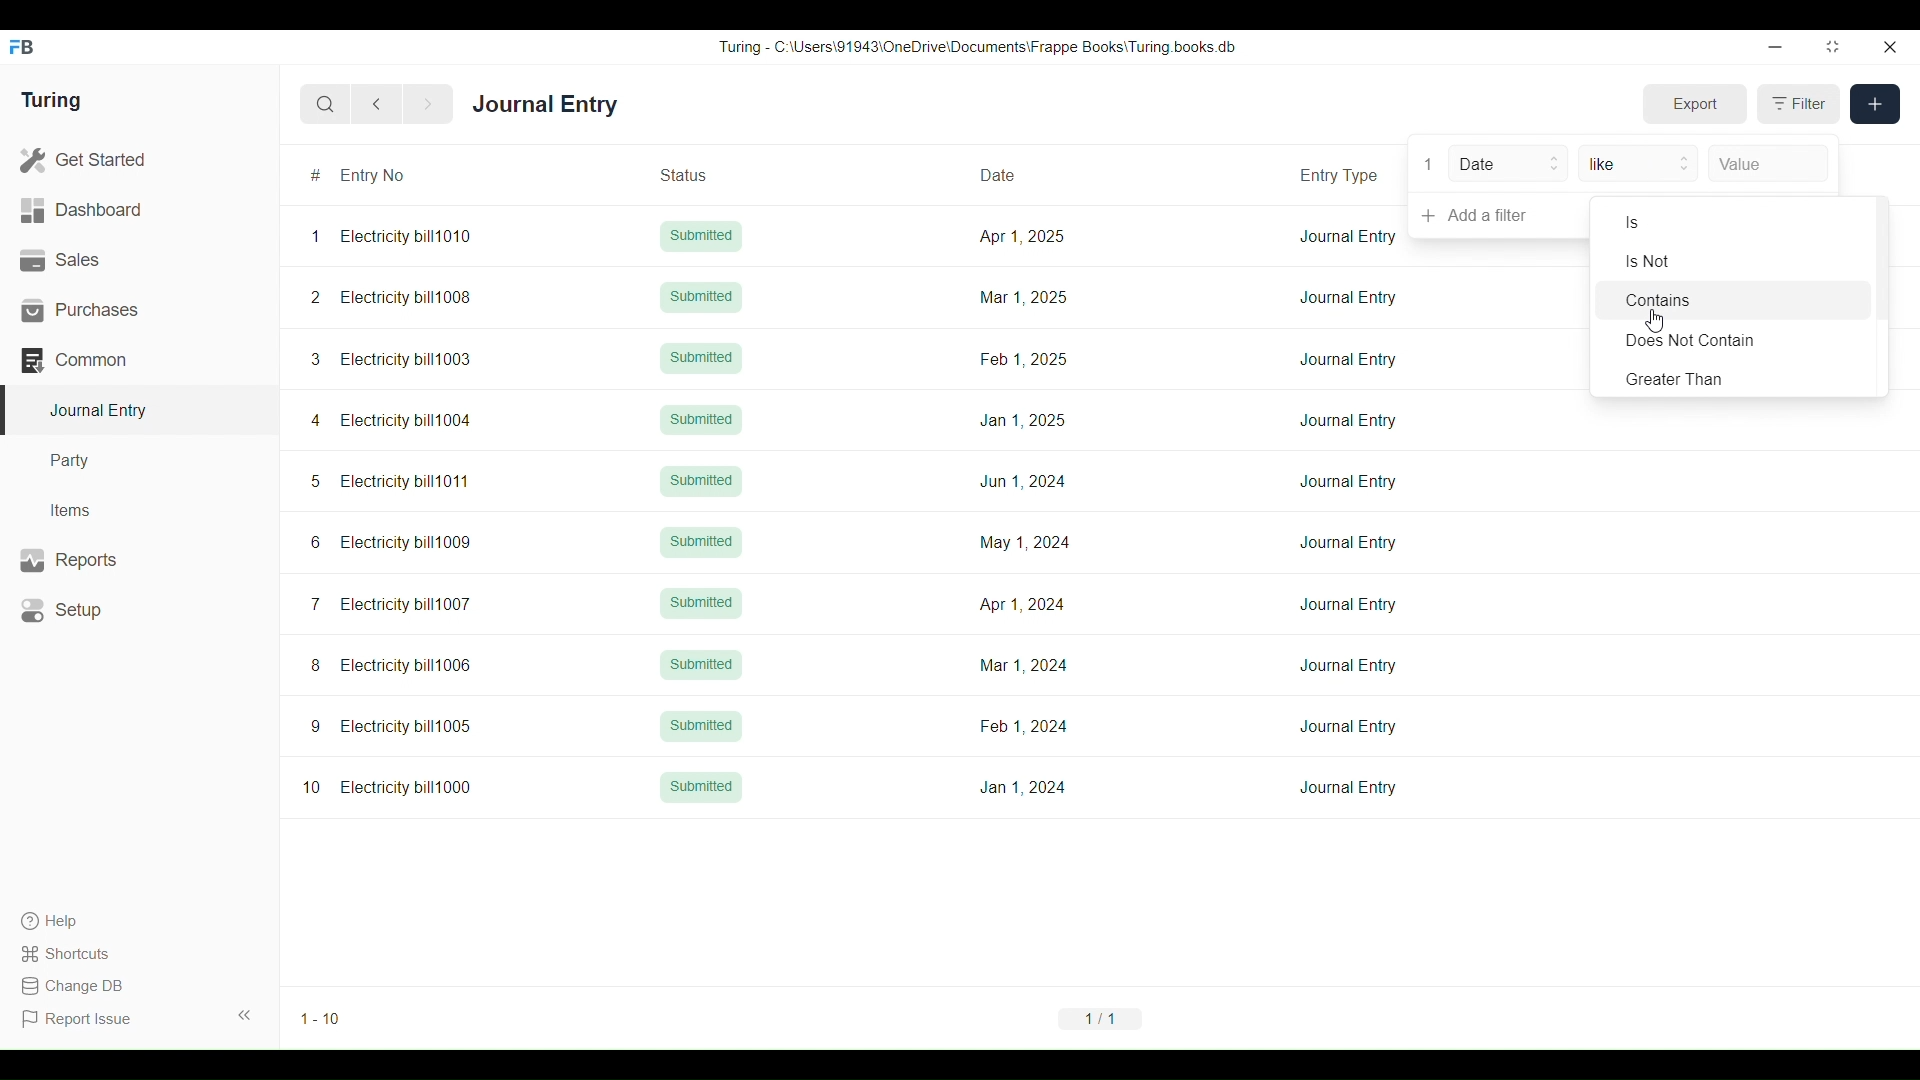 The height and width of the screenshot is (1080, 1920). Describe the element at coordinates (1733, 299) in the screenshot. I see `Contains` at that location.